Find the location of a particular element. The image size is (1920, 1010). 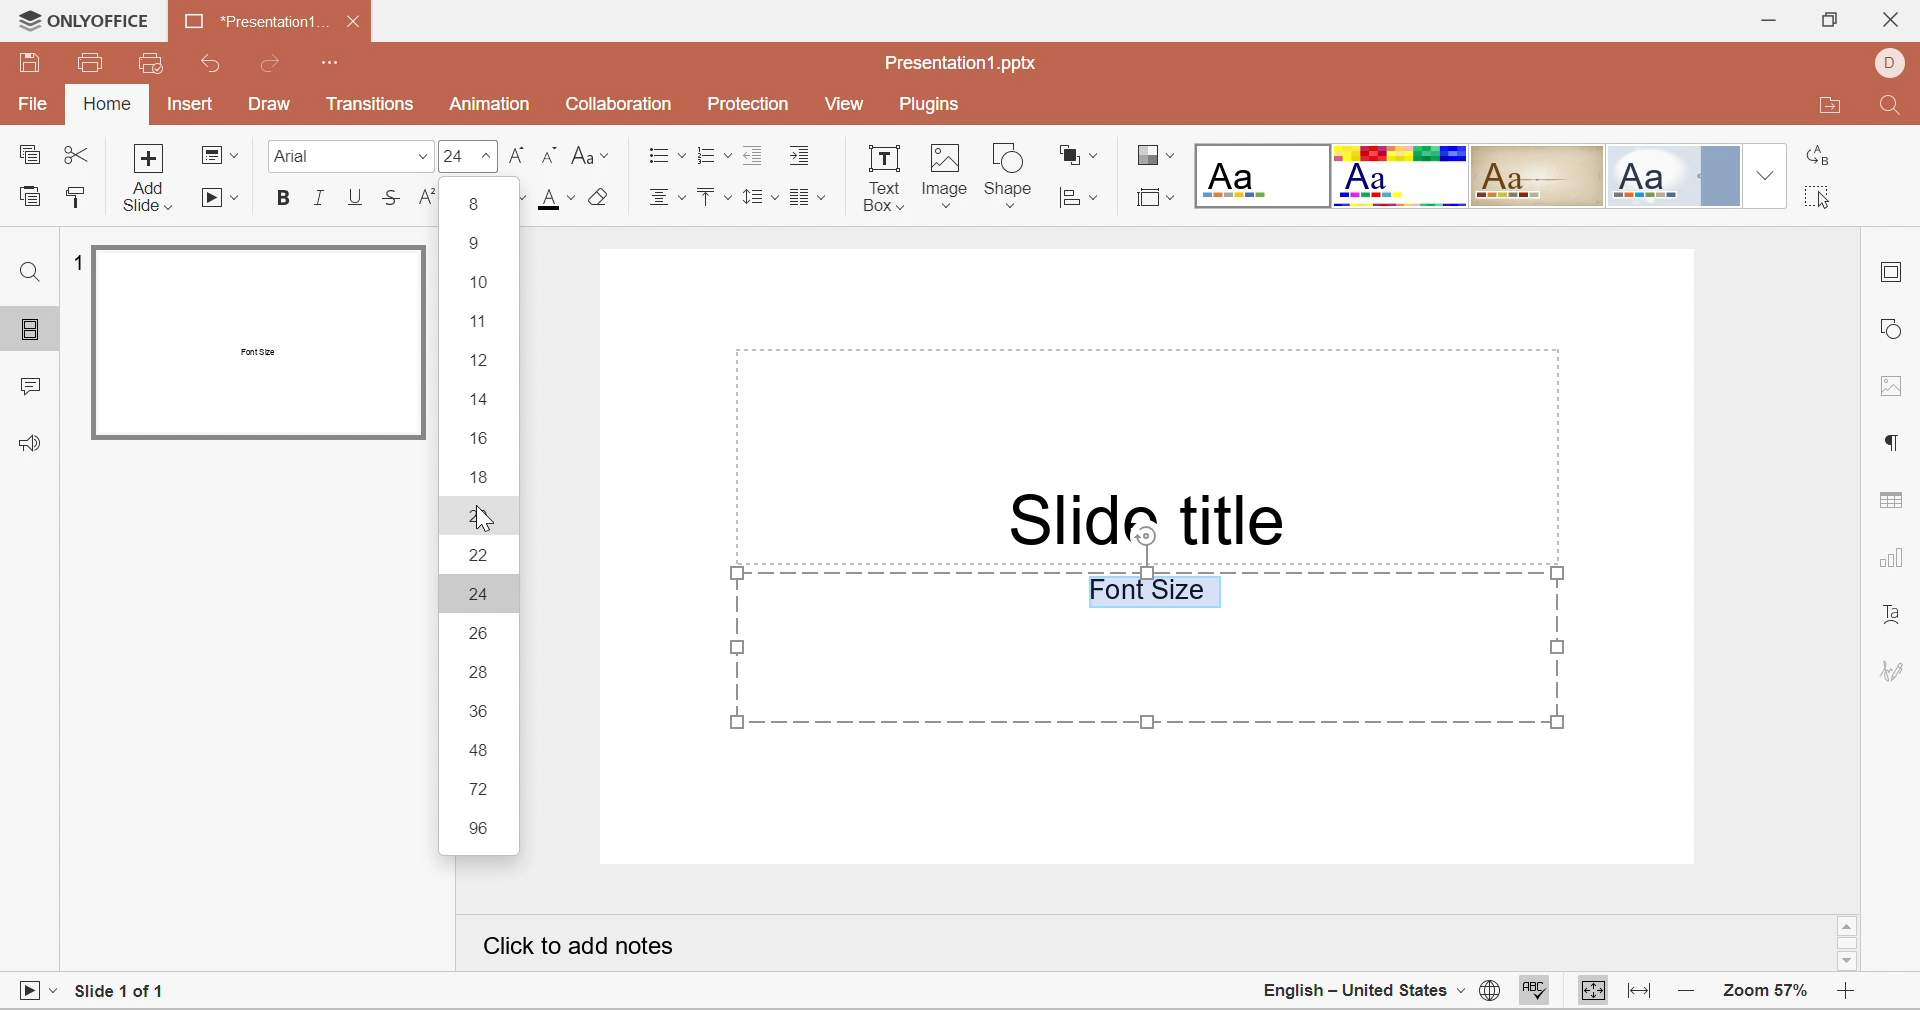

1 is located at coordinates (73, 261).